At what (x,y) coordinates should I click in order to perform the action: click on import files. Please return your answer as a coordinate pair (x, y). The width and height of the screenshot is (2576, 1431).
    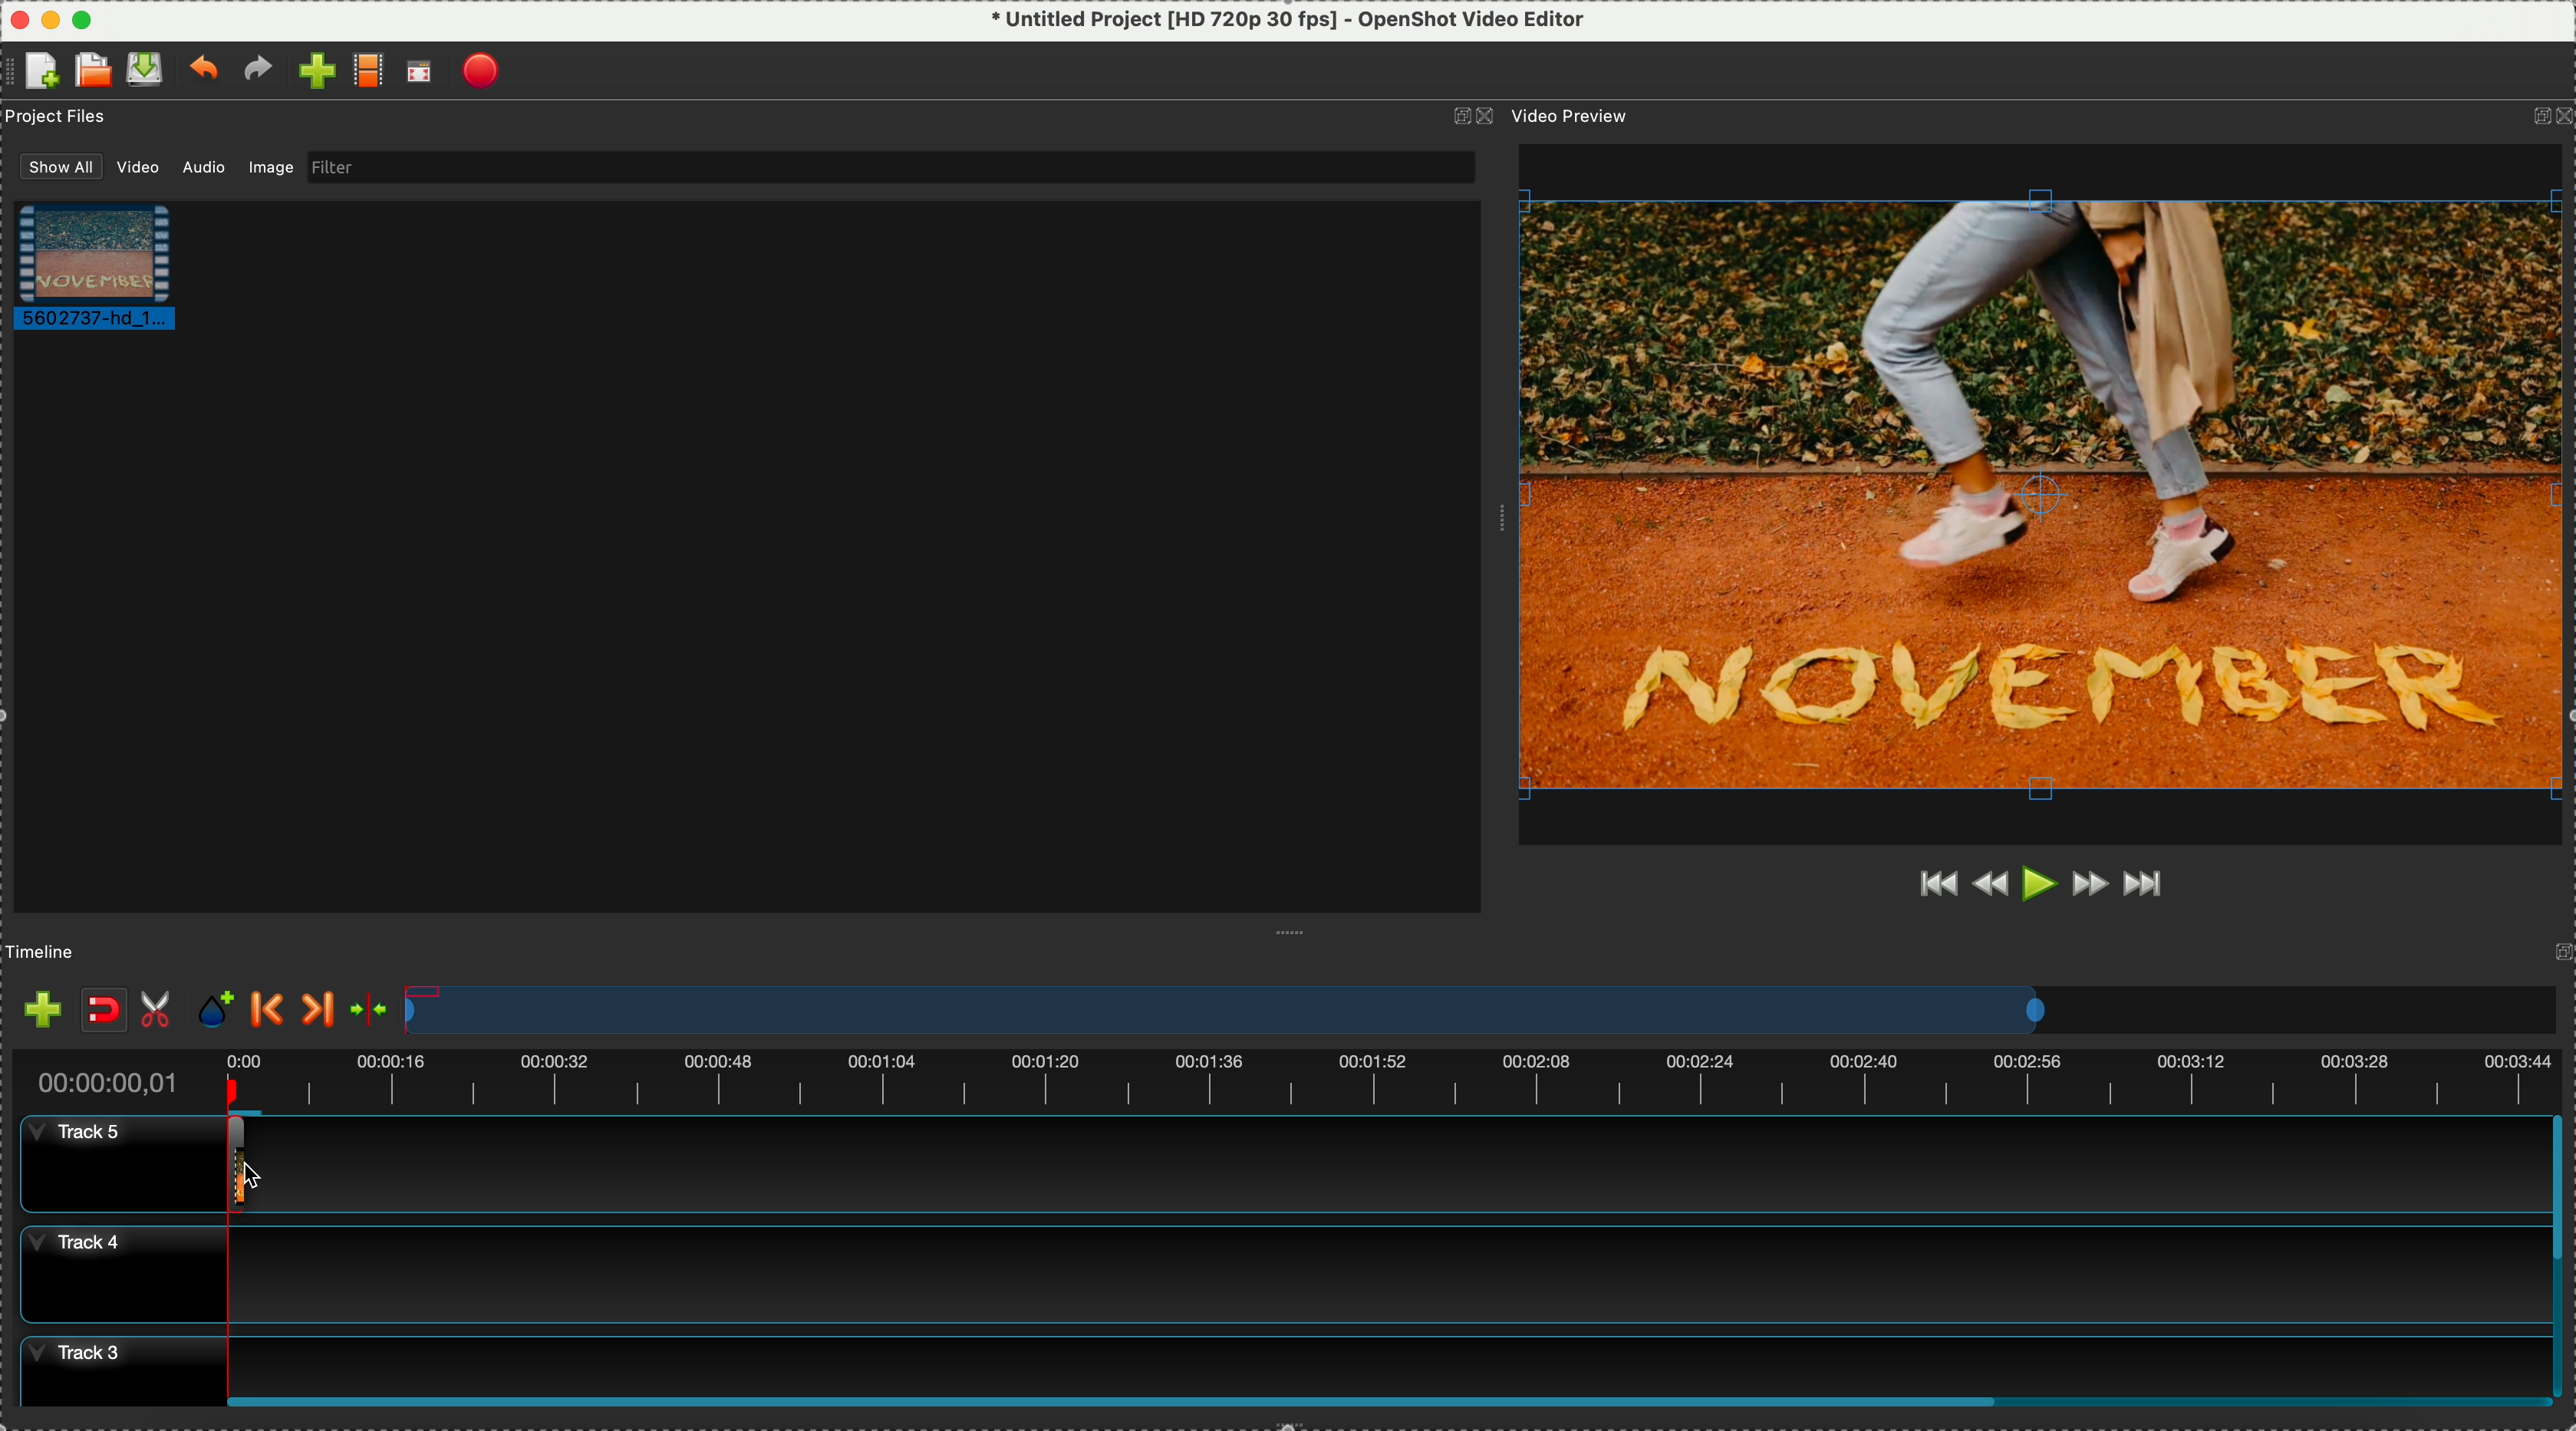
    Looking at the image, I should click on (37, 1004).